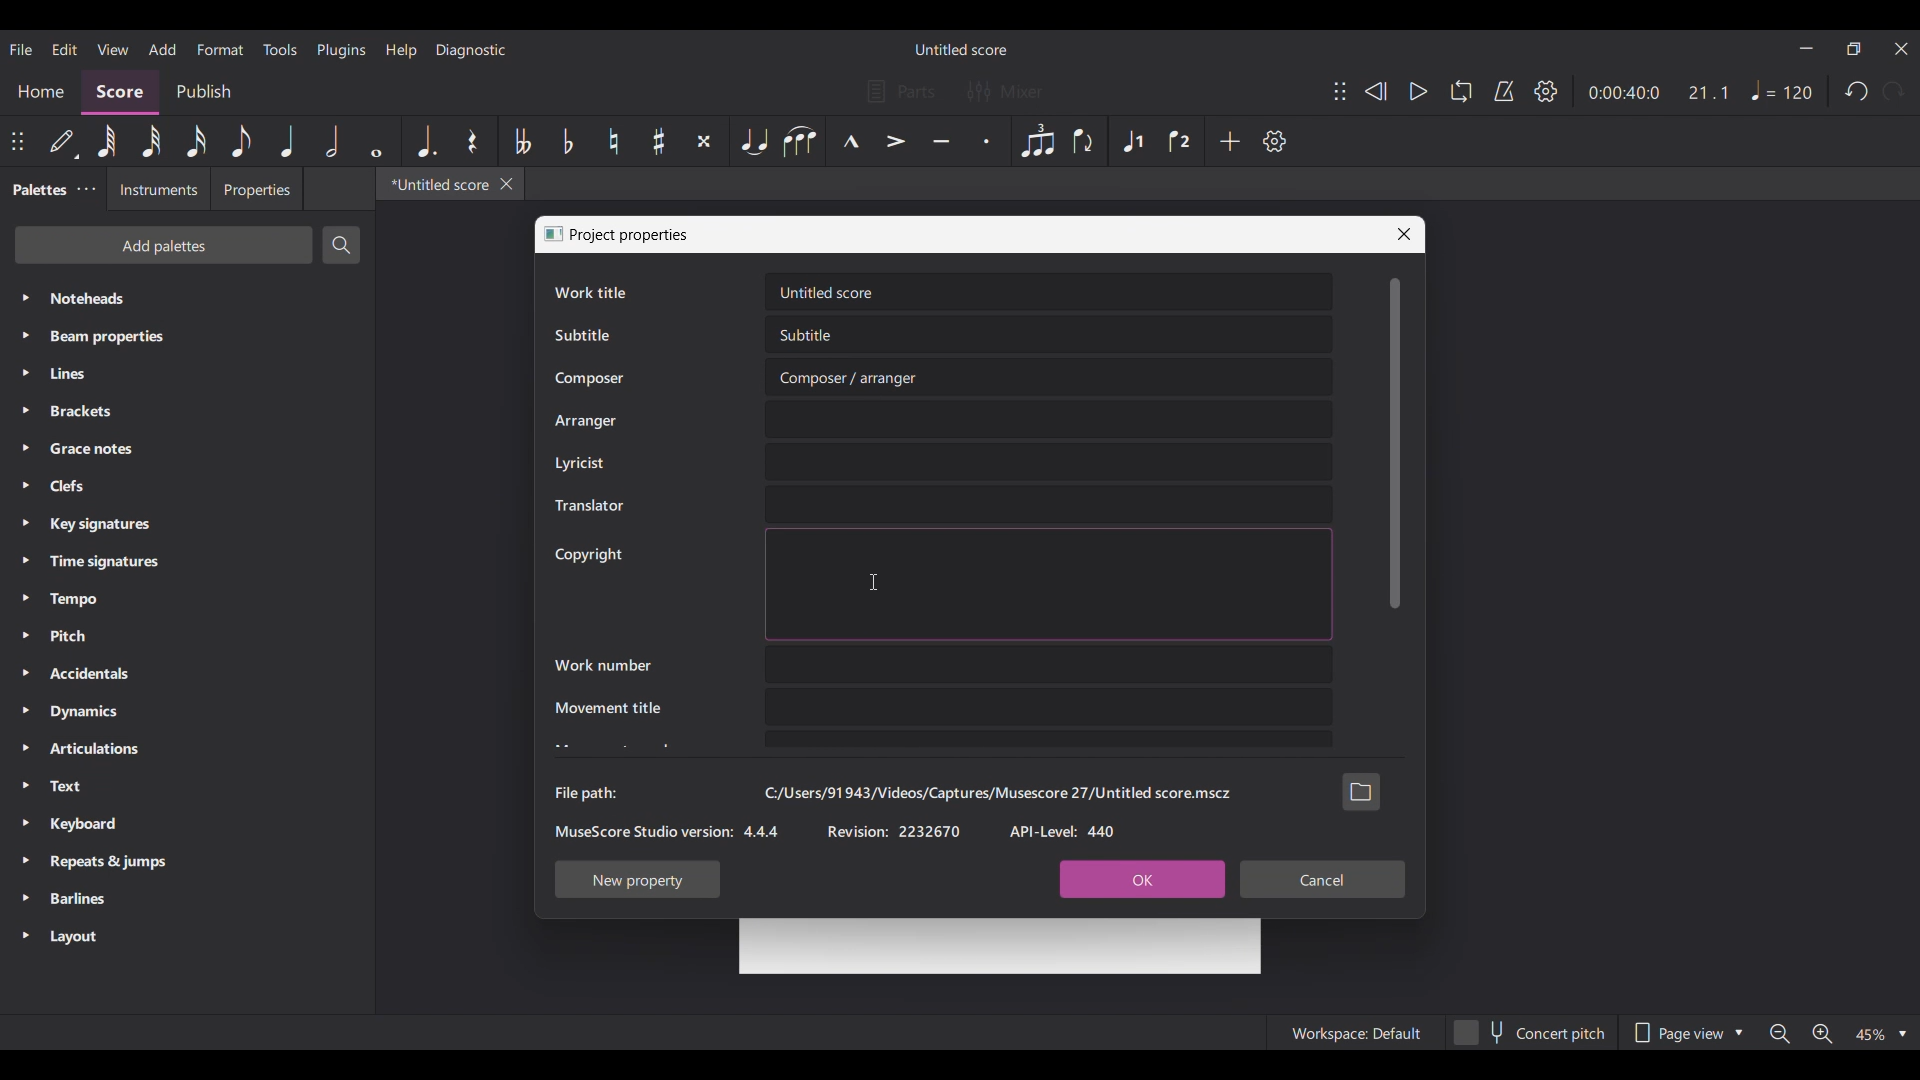 The height and width of the screenshot is (1080, 1920). Describe the element at coordinates (1404, 234) in the screenshot. I see `Close` at that location.